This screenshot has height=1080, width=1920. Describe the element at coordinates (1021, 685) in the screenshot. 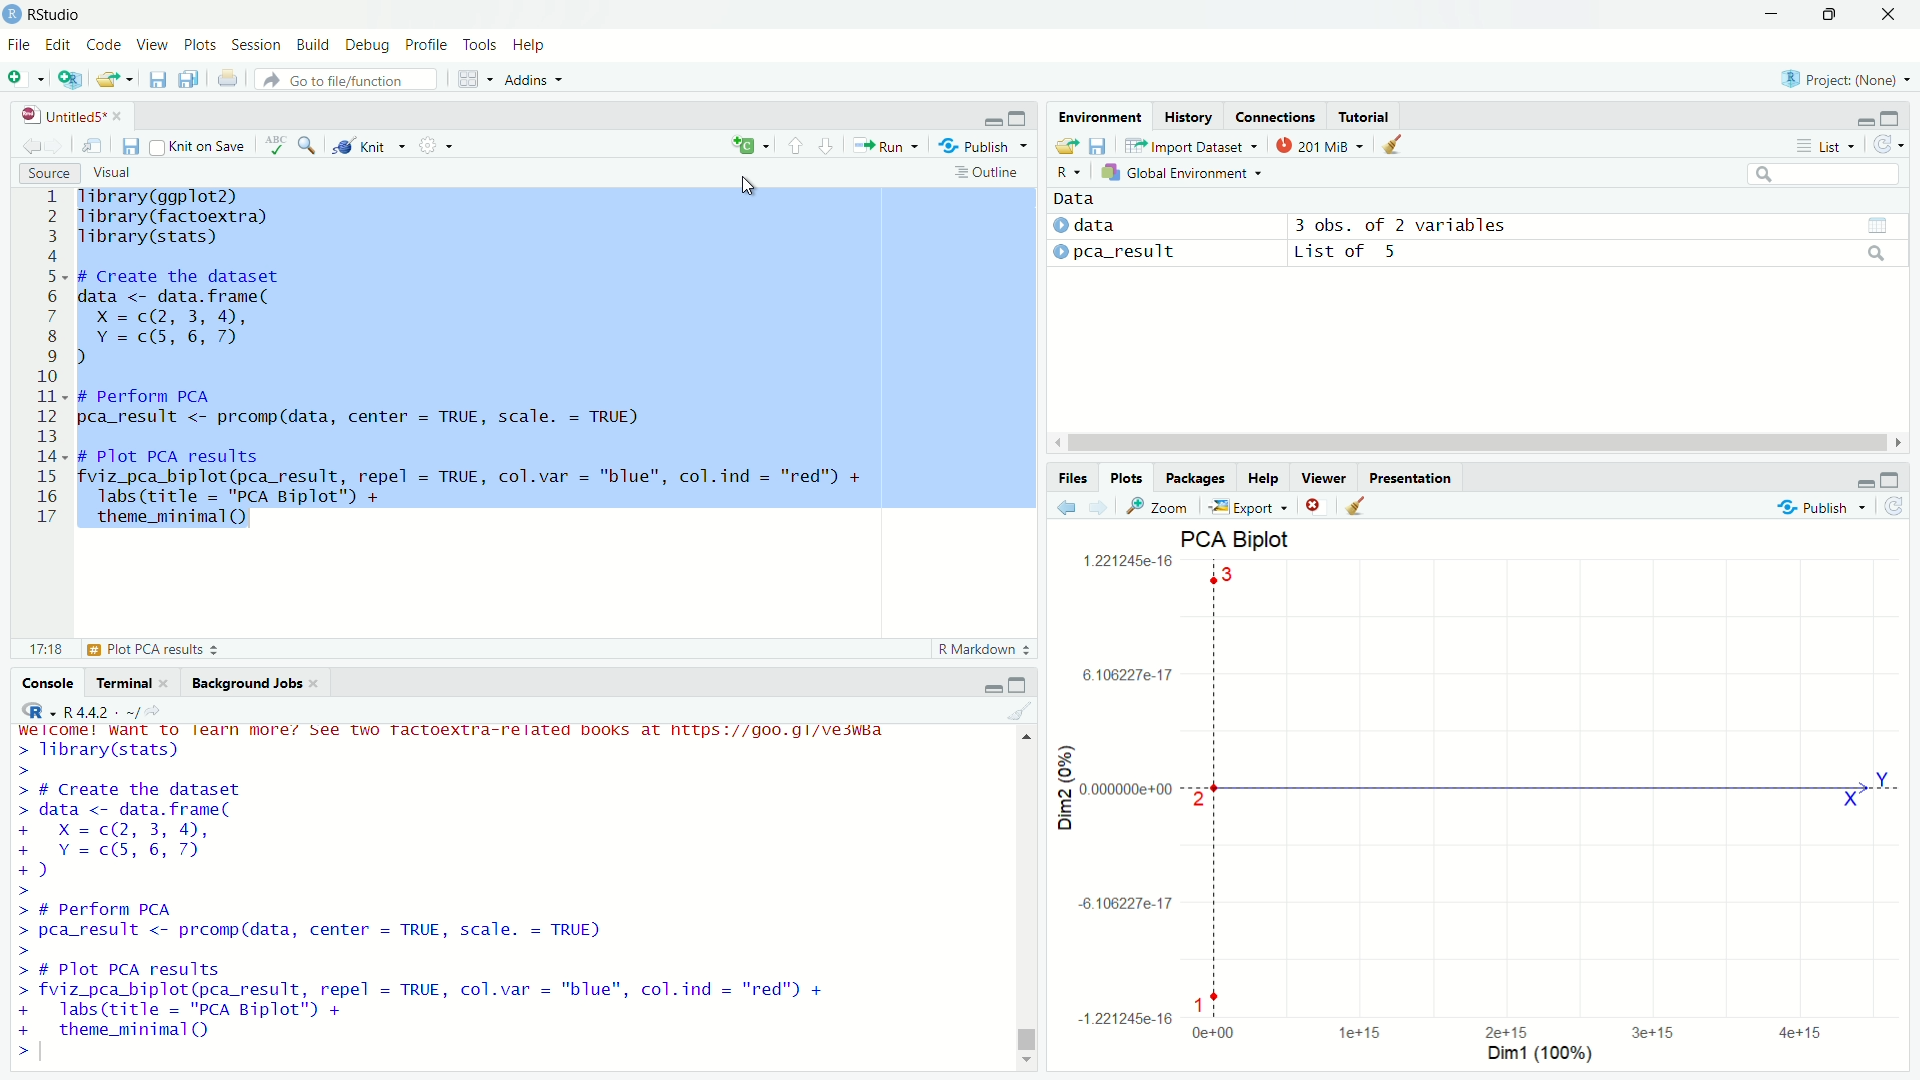

I see `maximize` at that location.